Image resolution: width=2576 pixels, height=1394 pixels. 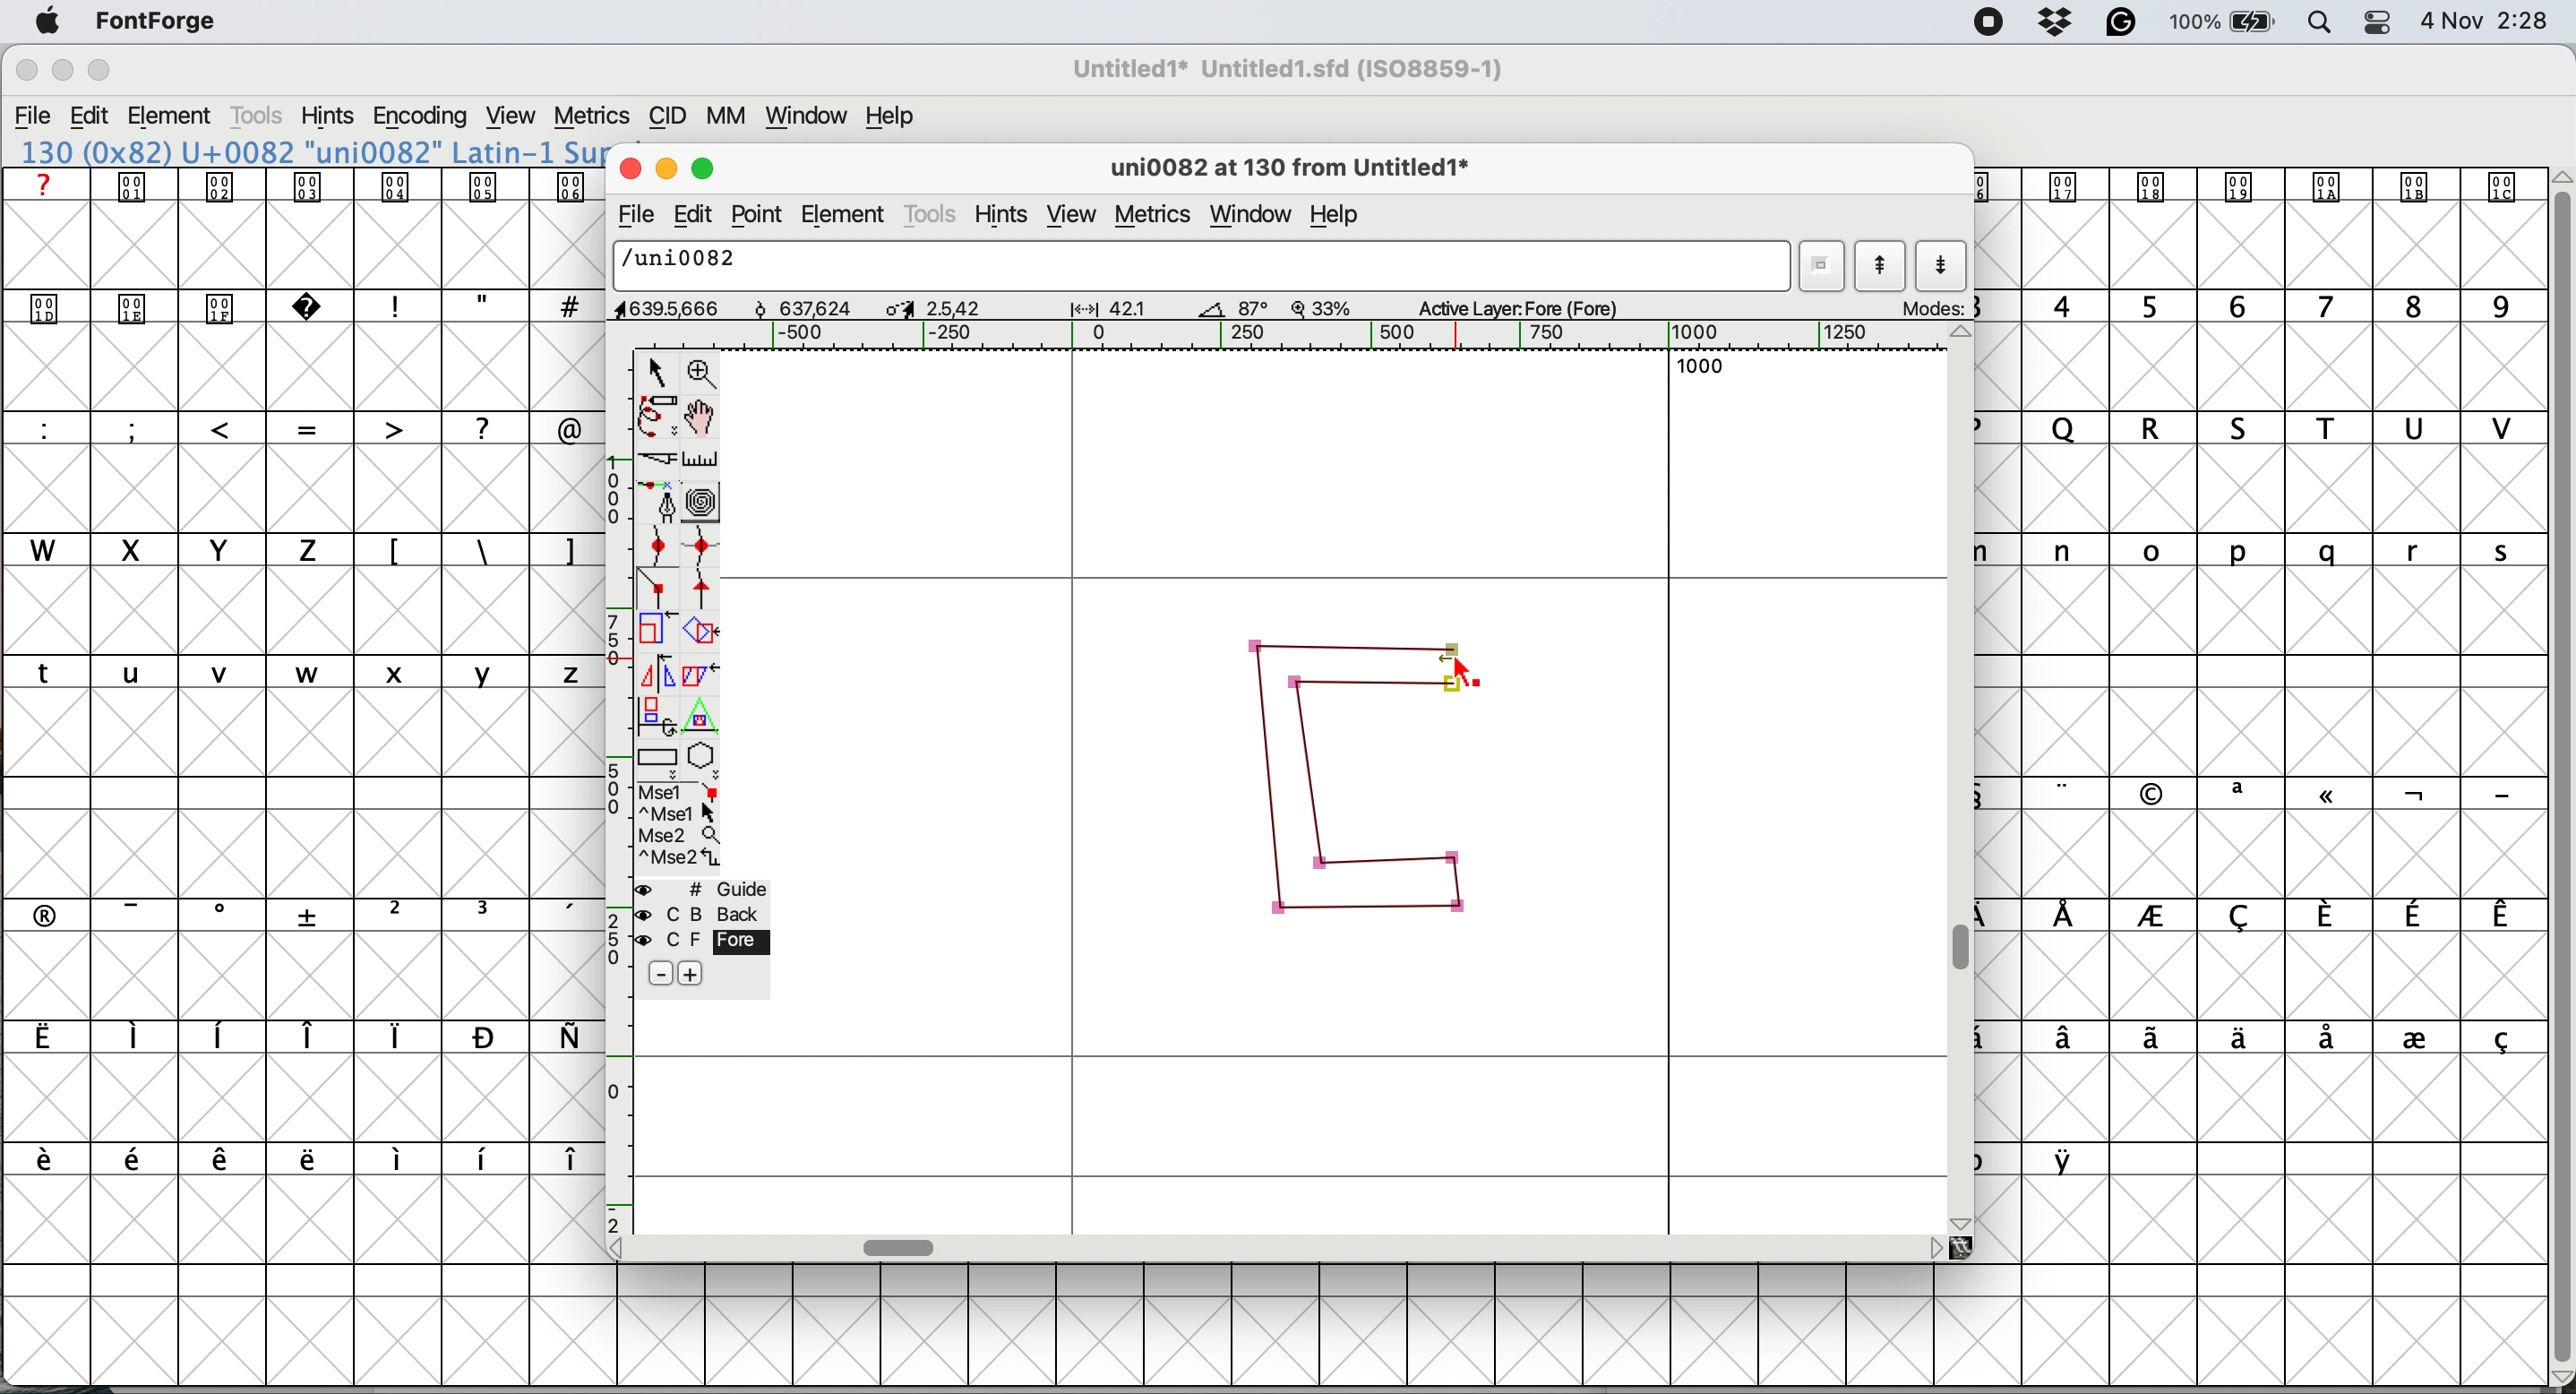 What do you see at coordinates (660, 760) in the screenshot?
I see `rectangles and ellipses` at bounding box center [660, 760].